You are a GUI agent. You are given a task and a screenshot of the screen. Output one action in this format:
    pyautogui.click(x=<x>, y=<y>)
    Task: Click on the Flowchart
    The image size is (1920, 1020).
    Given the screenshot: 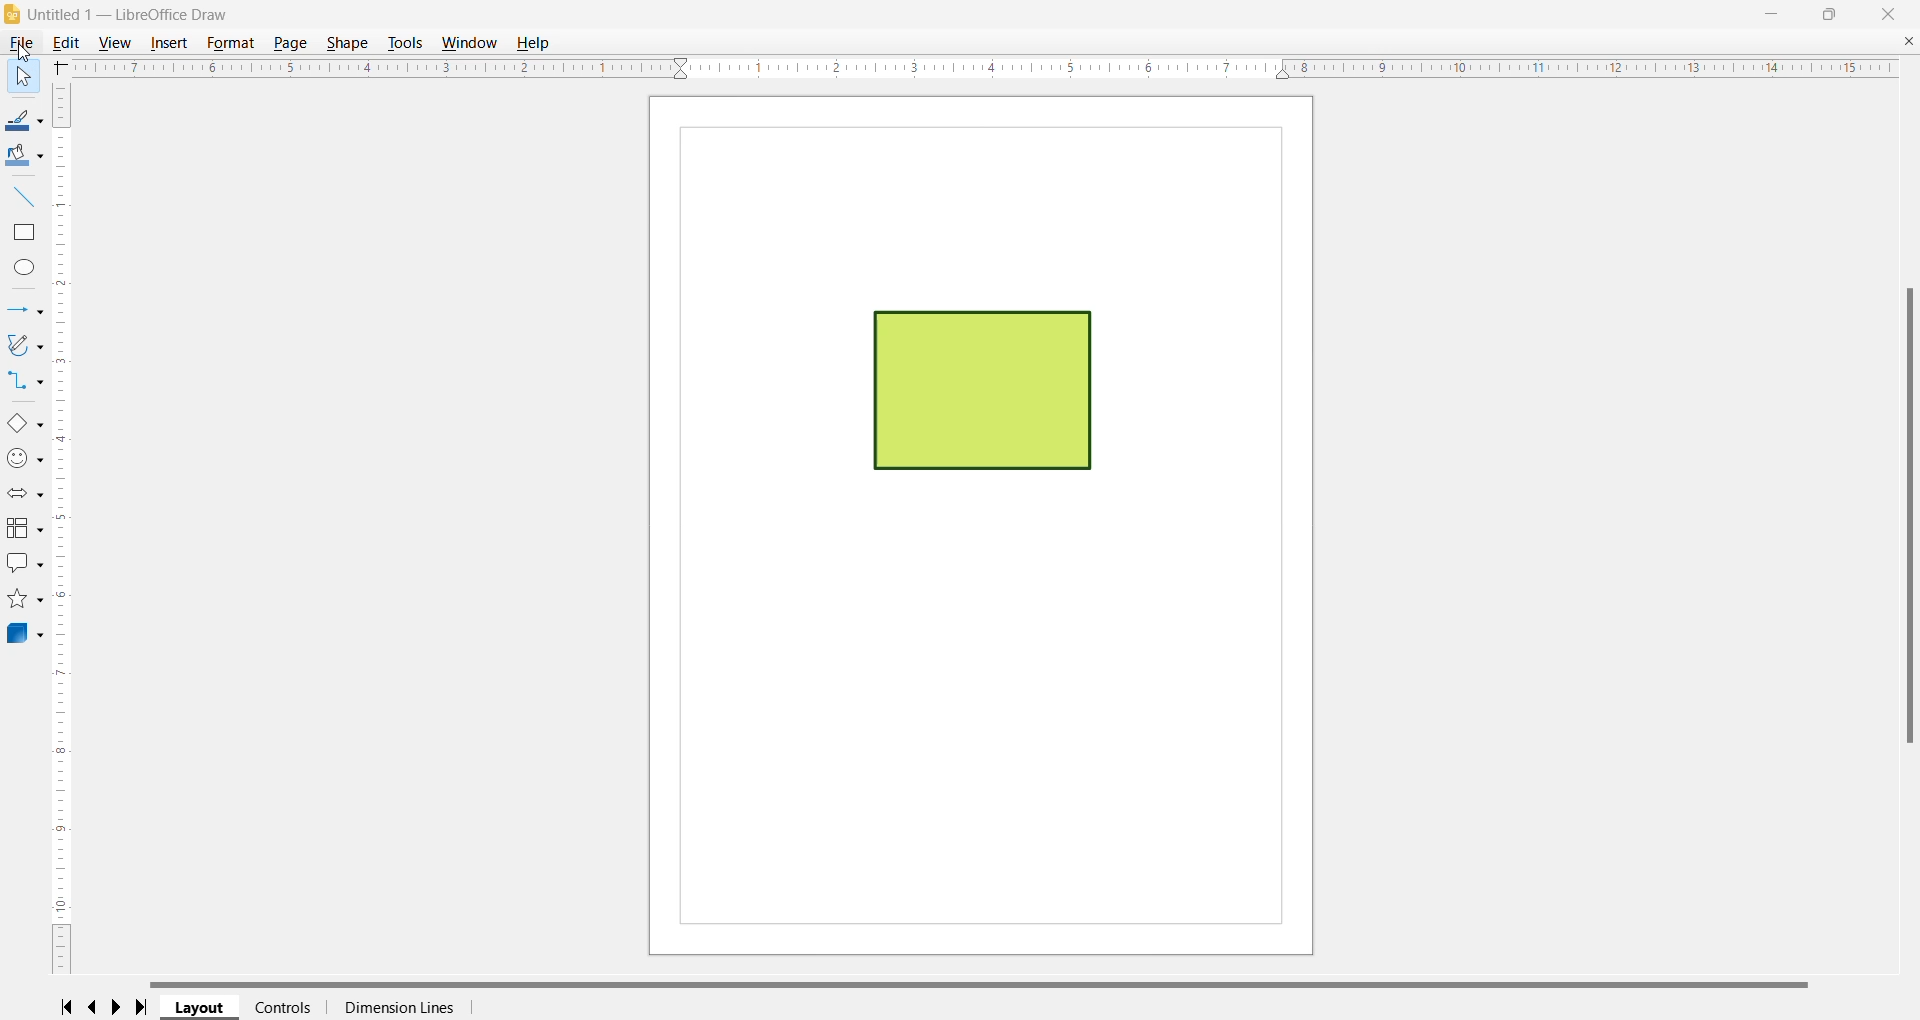 What is the action you would take?
    pyautogui.click(x=24, y=529)
    